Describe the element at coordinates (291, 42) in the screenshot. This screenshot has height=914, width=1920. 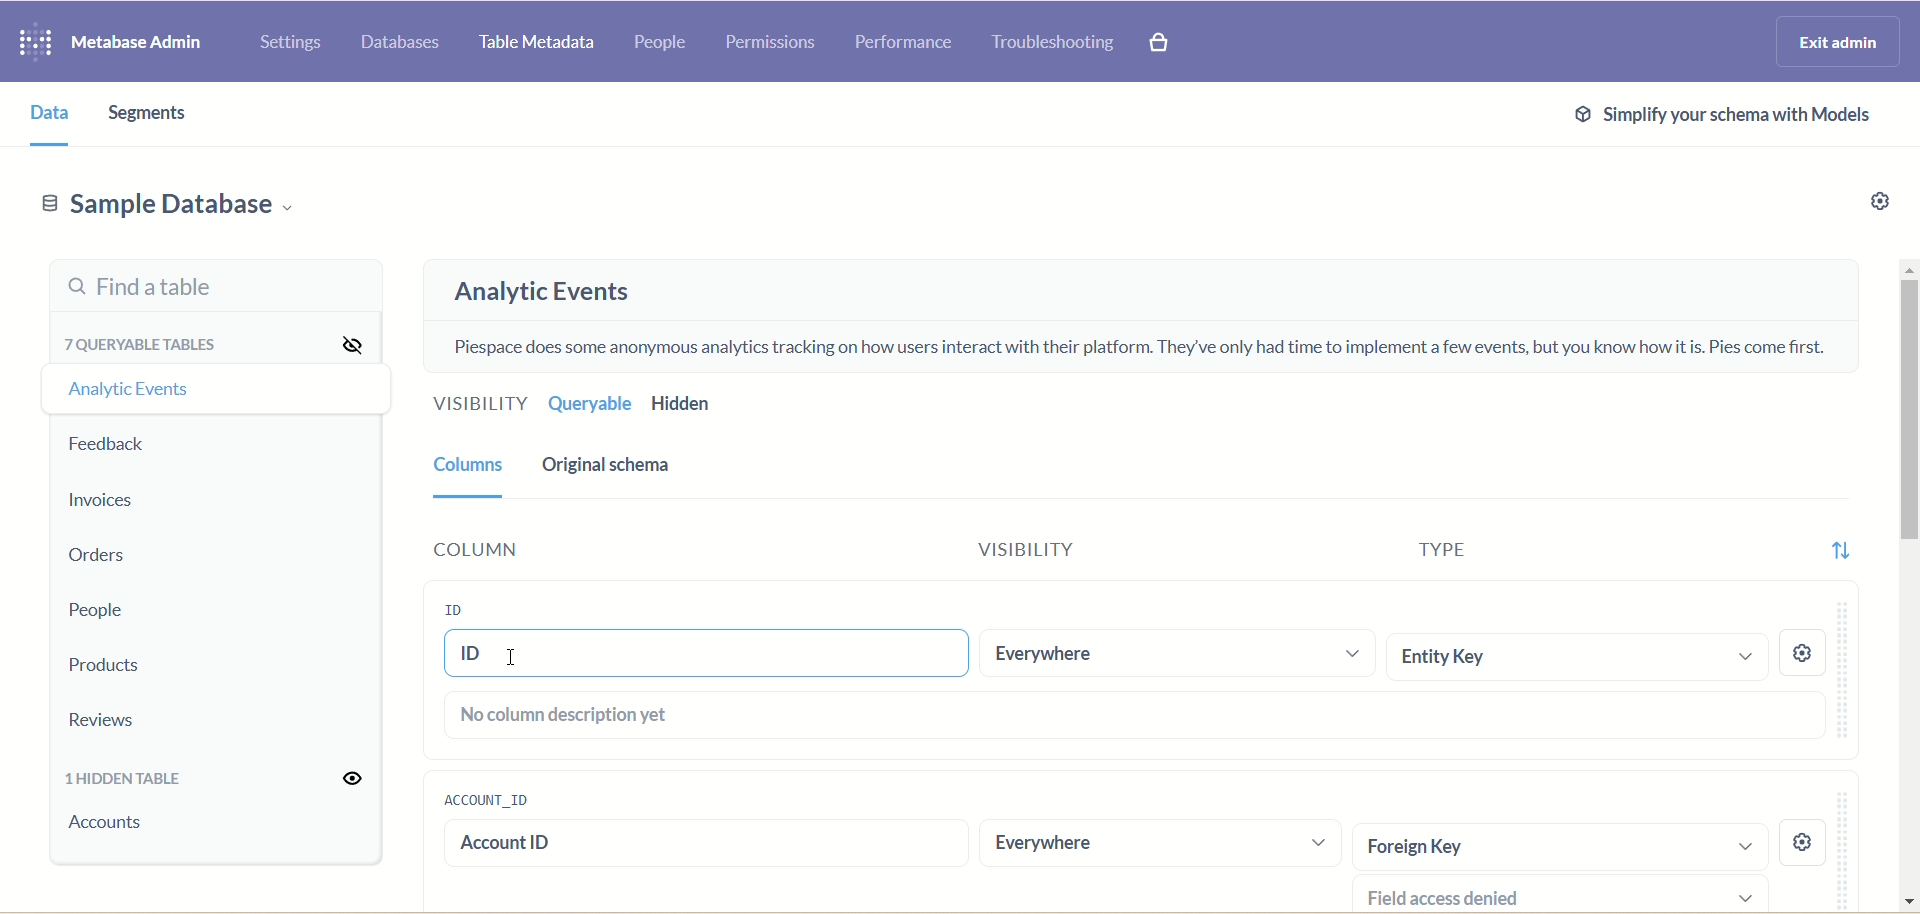
I see `Settings` at that location.